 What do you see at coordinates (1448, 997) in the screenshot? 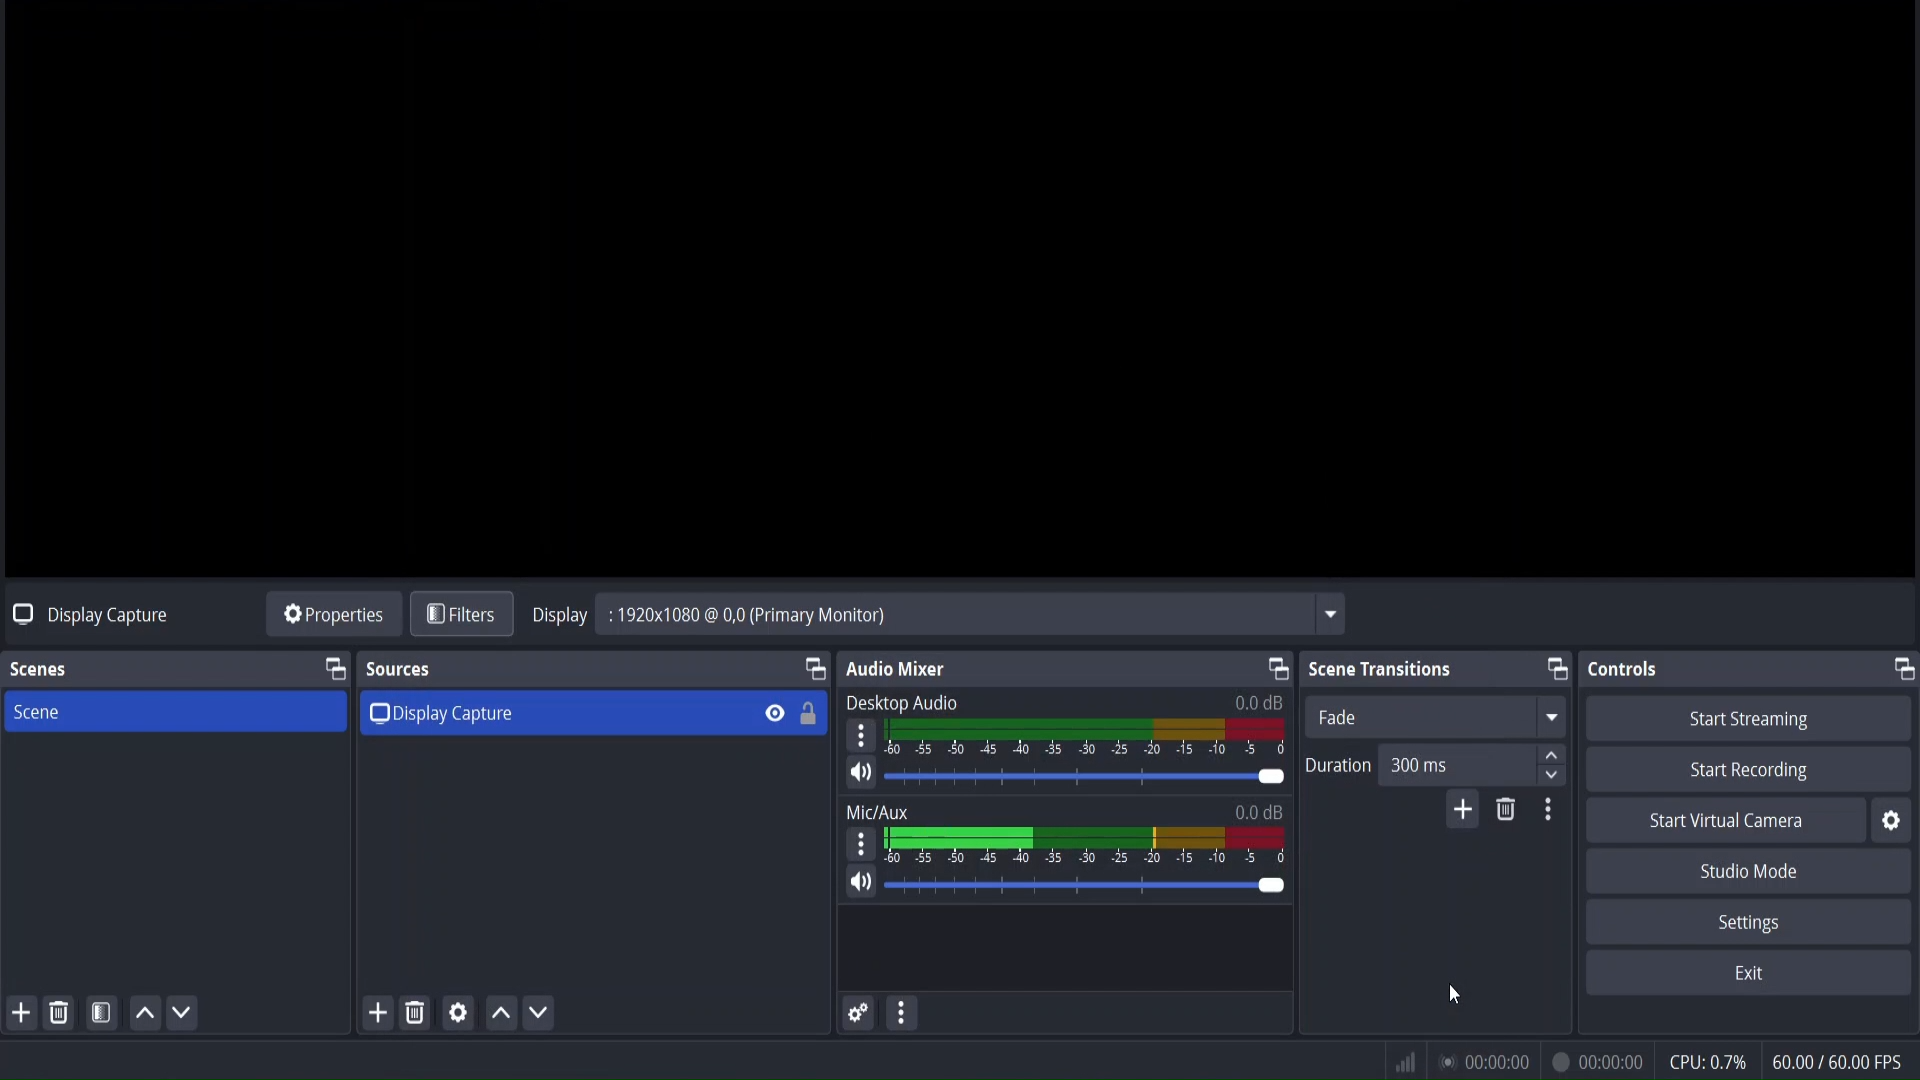
I see `cursor` at bounding box center [1448, 997].